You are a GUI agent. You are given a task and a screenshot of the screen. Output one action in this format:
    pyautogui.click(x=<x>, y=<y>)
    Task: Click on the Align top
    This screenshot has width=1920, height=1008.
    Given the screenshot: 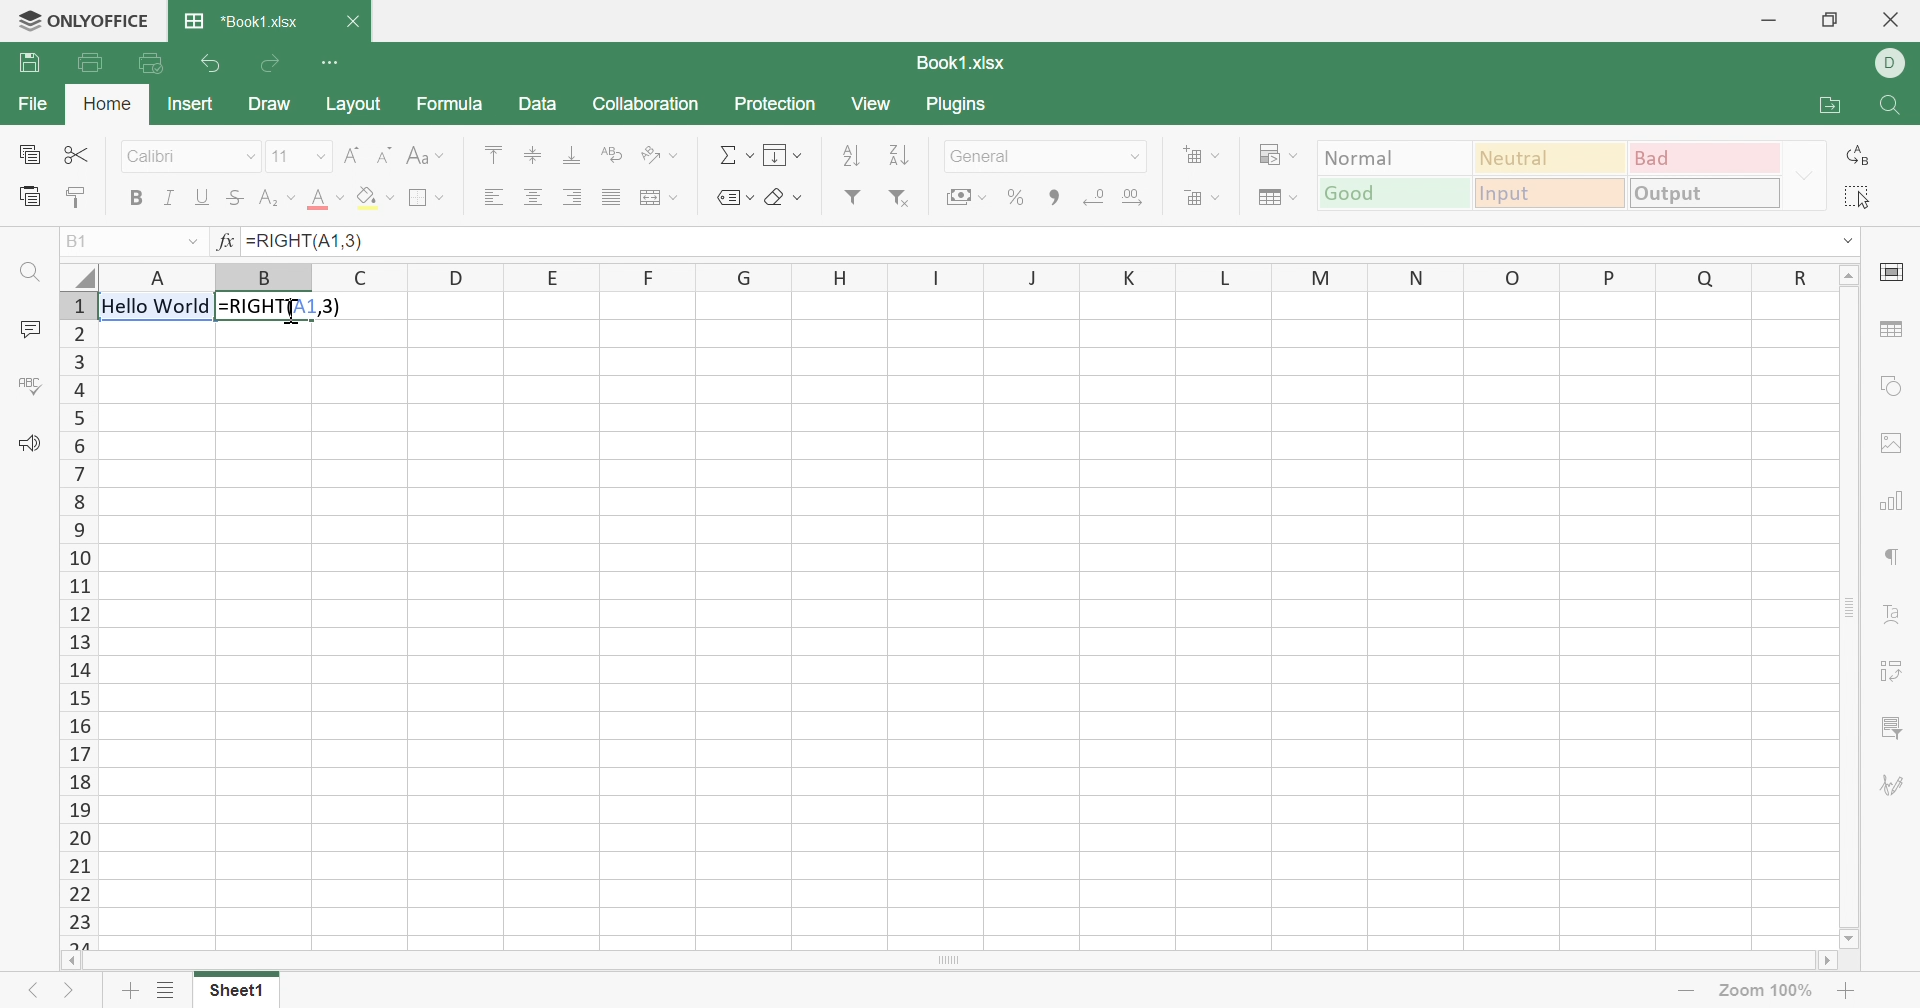 What is the action you would take?
    pyautogui.click(x=496, y=153)
    